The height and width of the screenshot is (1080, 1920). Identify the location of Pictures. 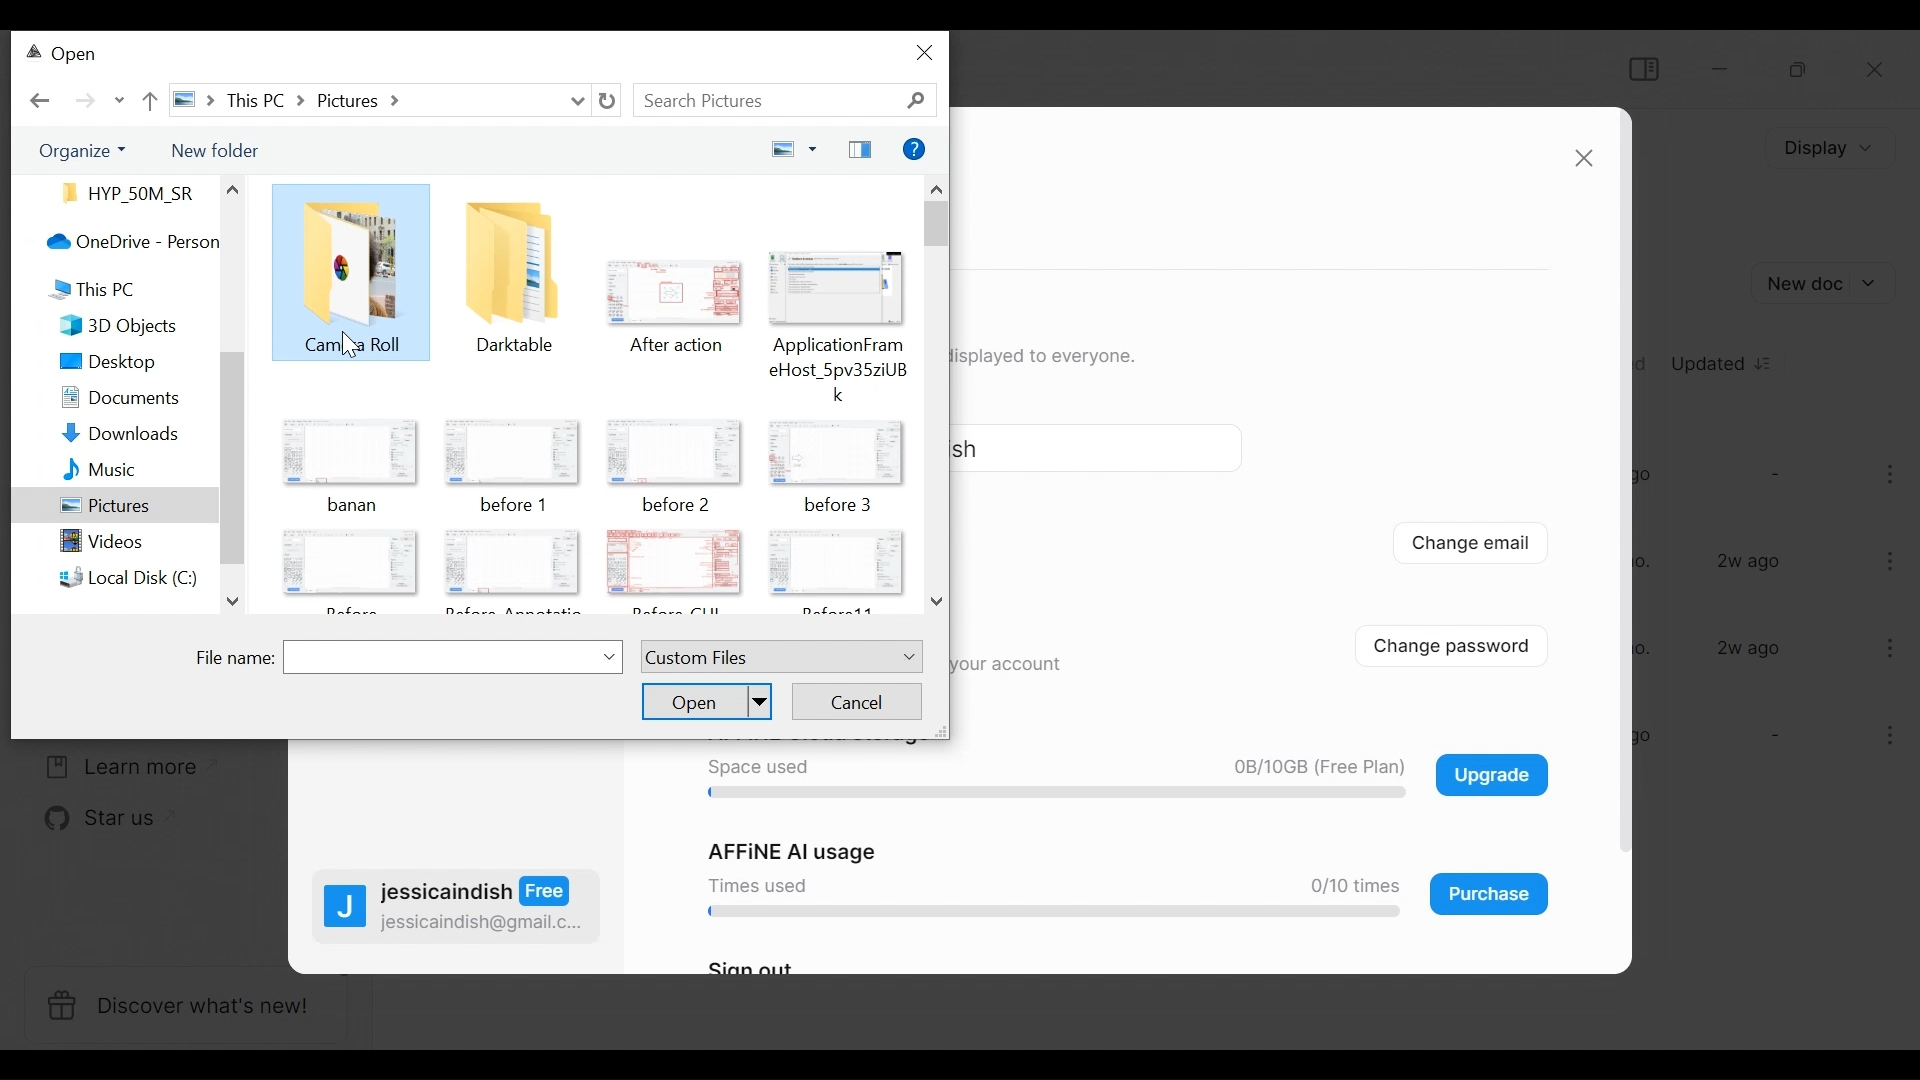
(103, 509).